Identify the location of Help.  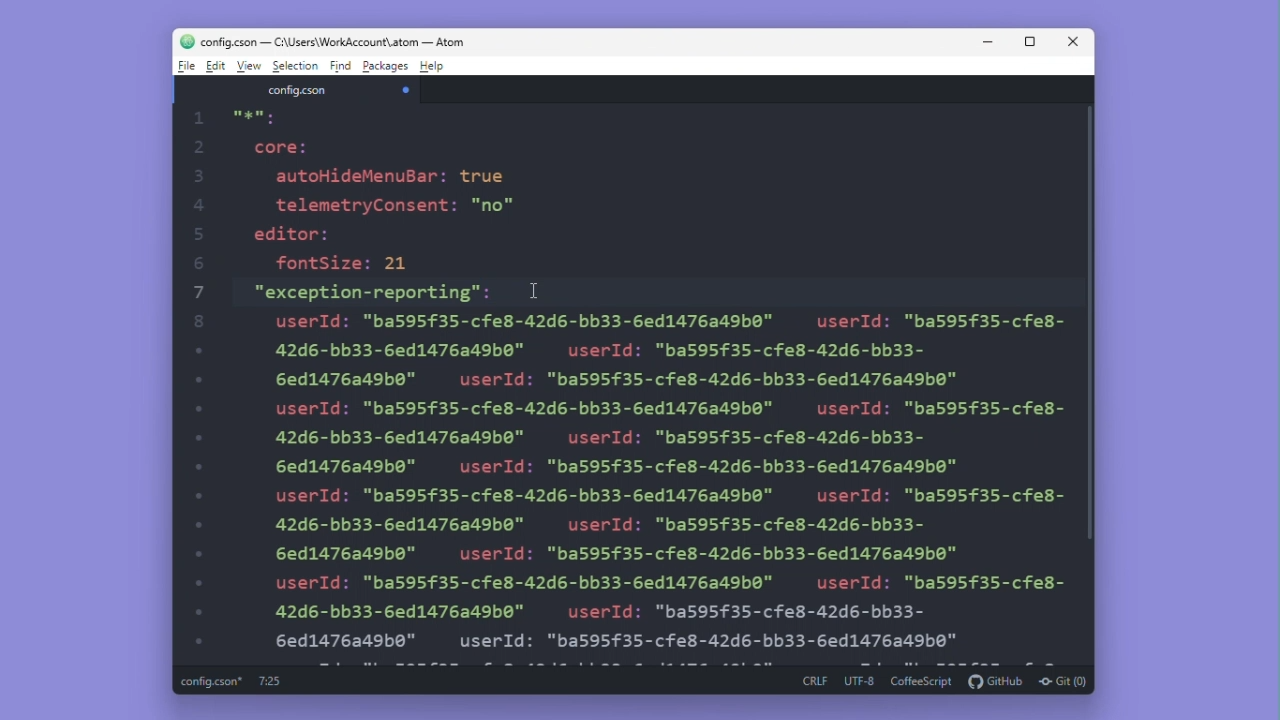
(432, 65).